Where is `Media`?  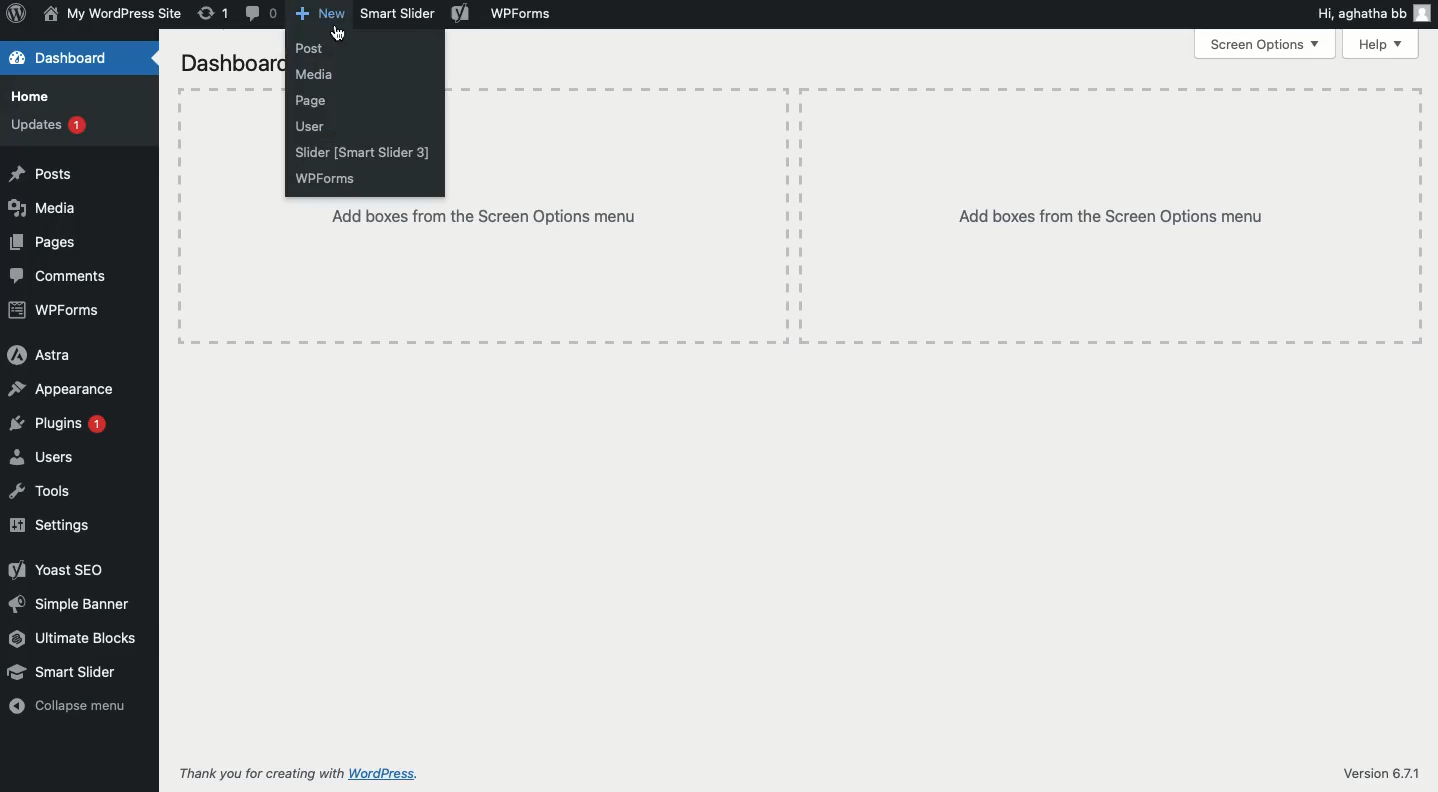 Media is located at coordinates (43, 211).